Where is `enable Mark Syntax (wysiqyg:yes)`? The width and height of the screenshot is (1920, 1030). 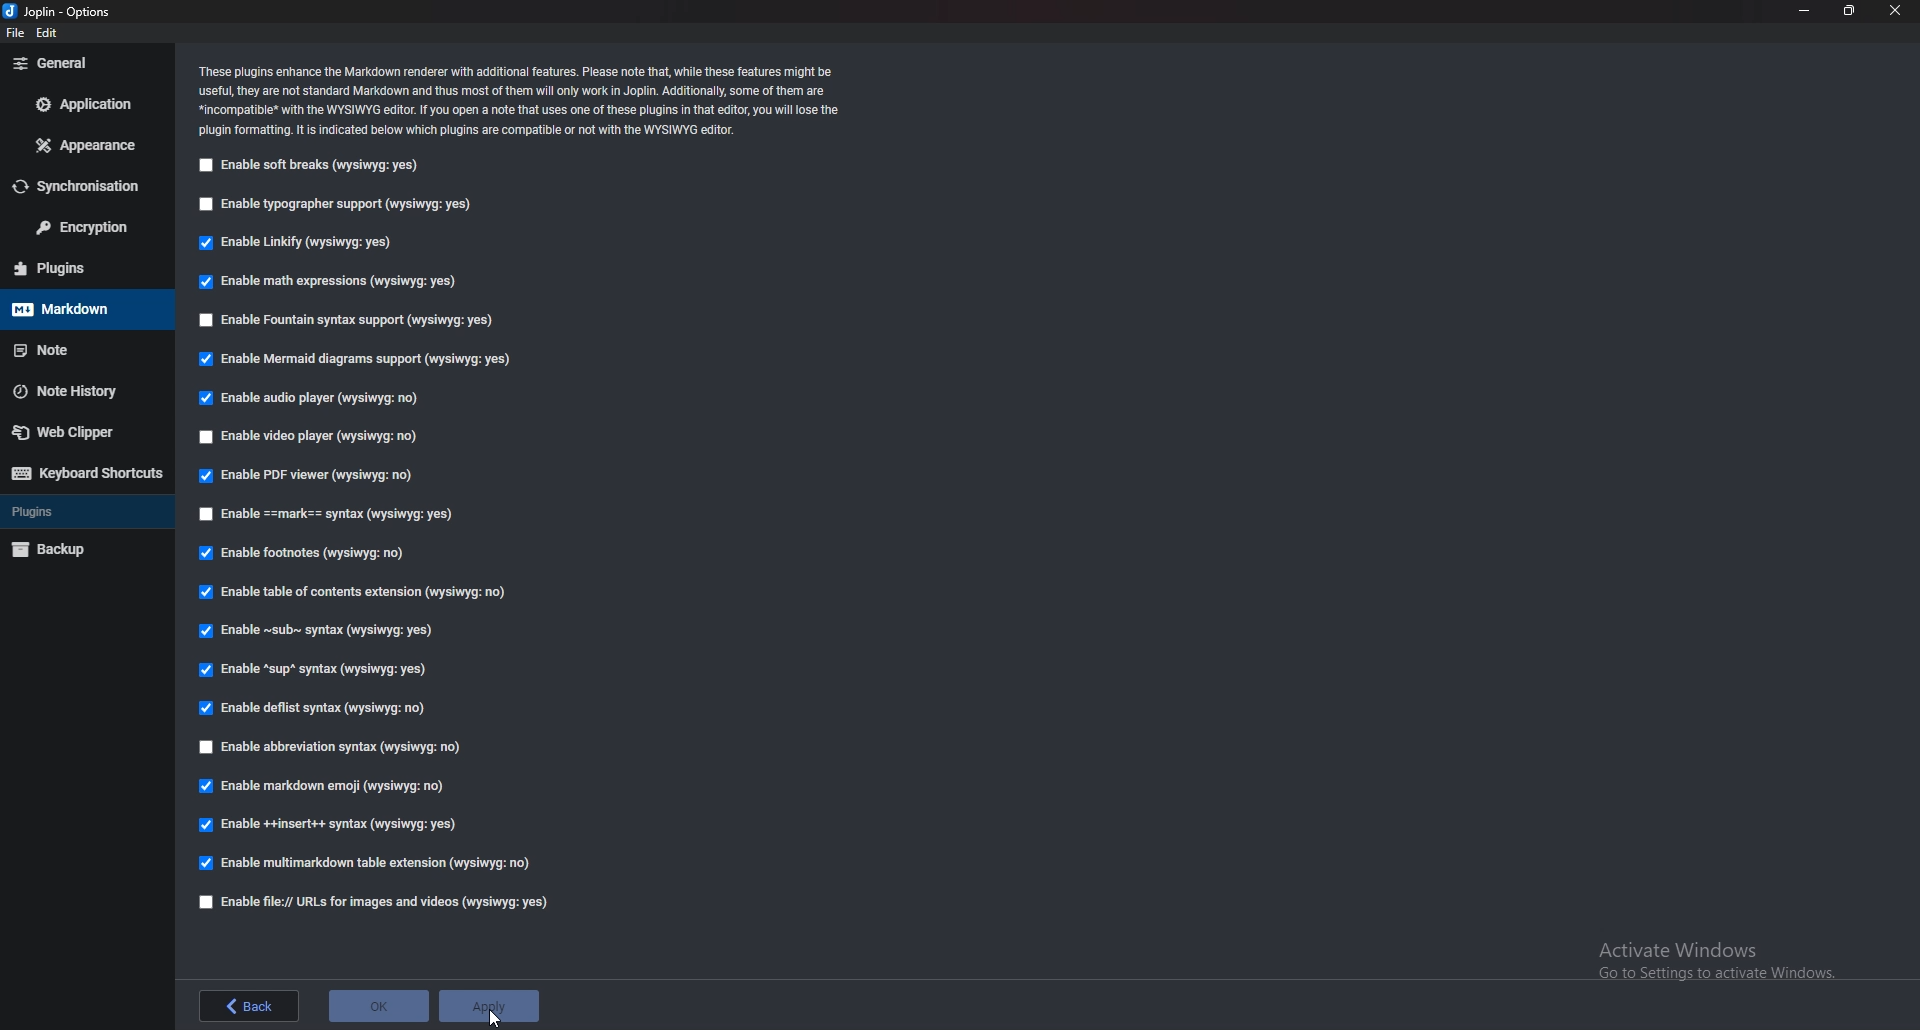
enable Mark Syntax (wysiqyg:yes) is located at coordinates (347, 516).